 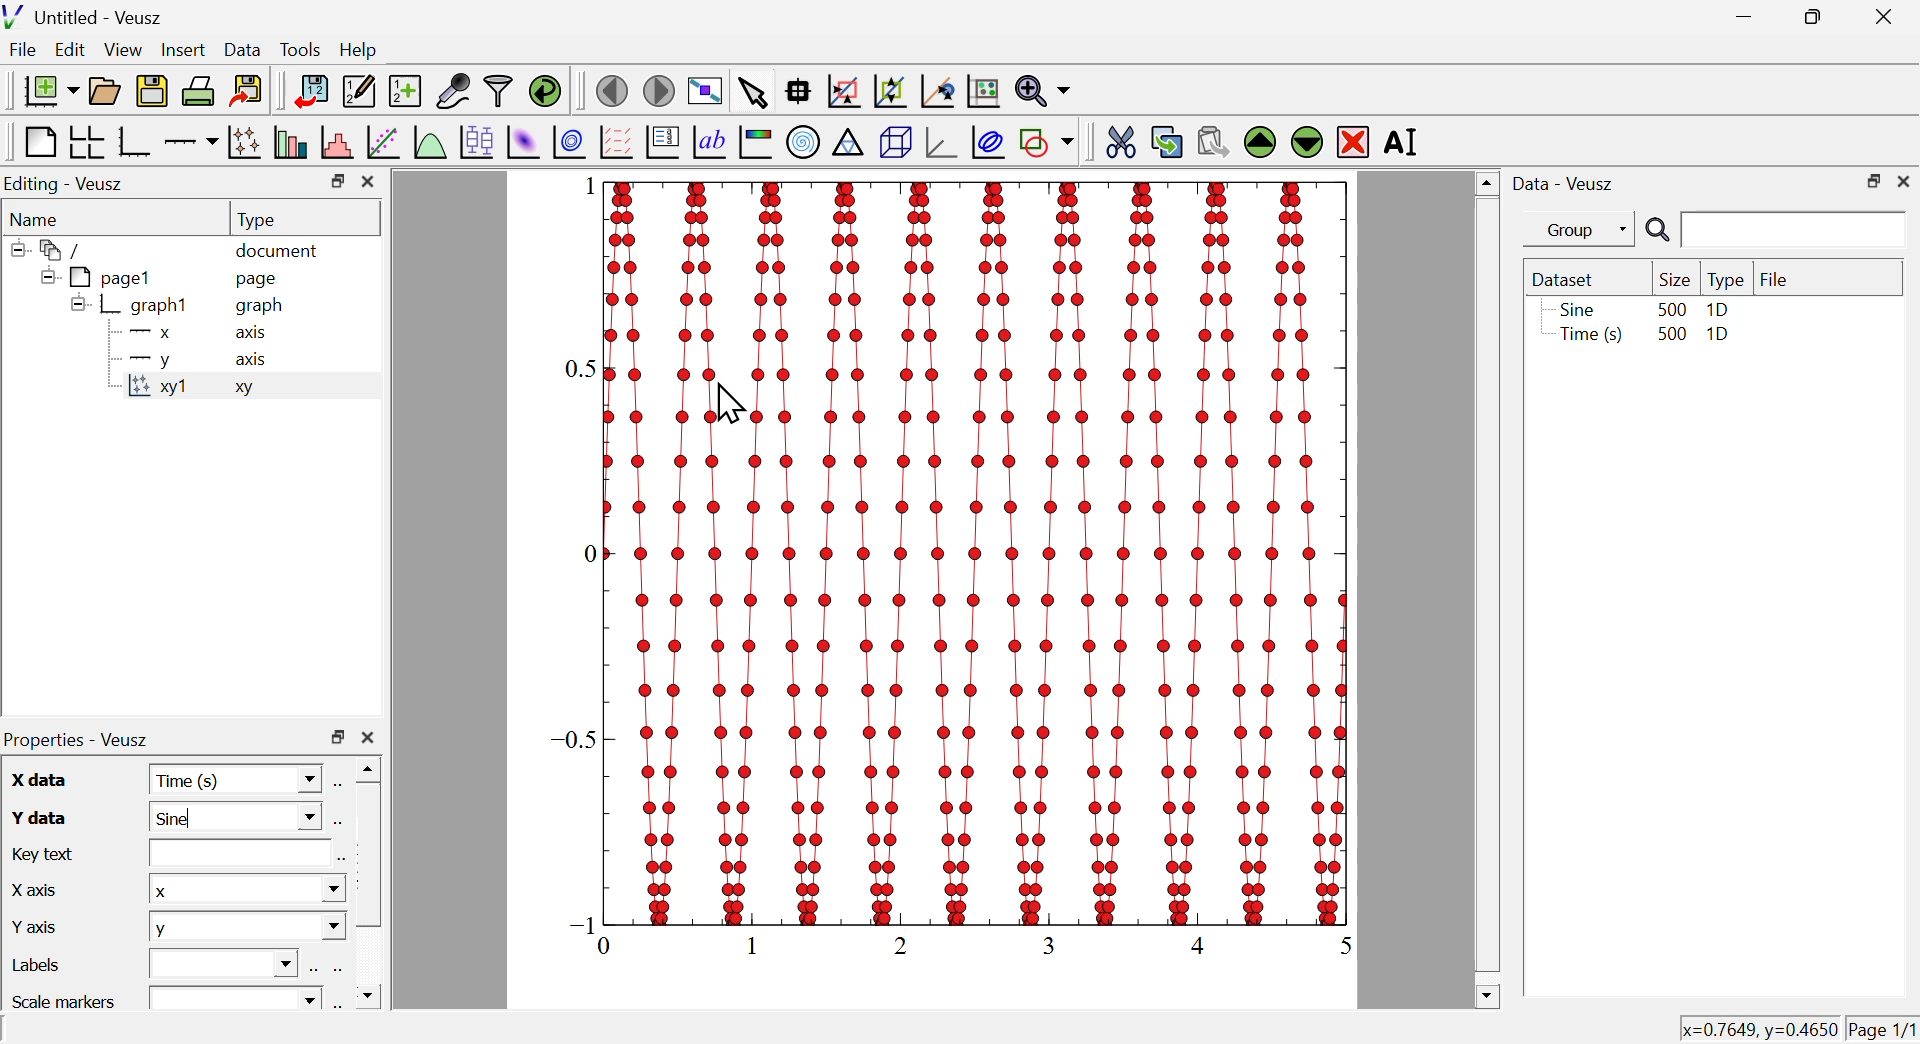 I want to click on axis, so click(x=254, y=360).